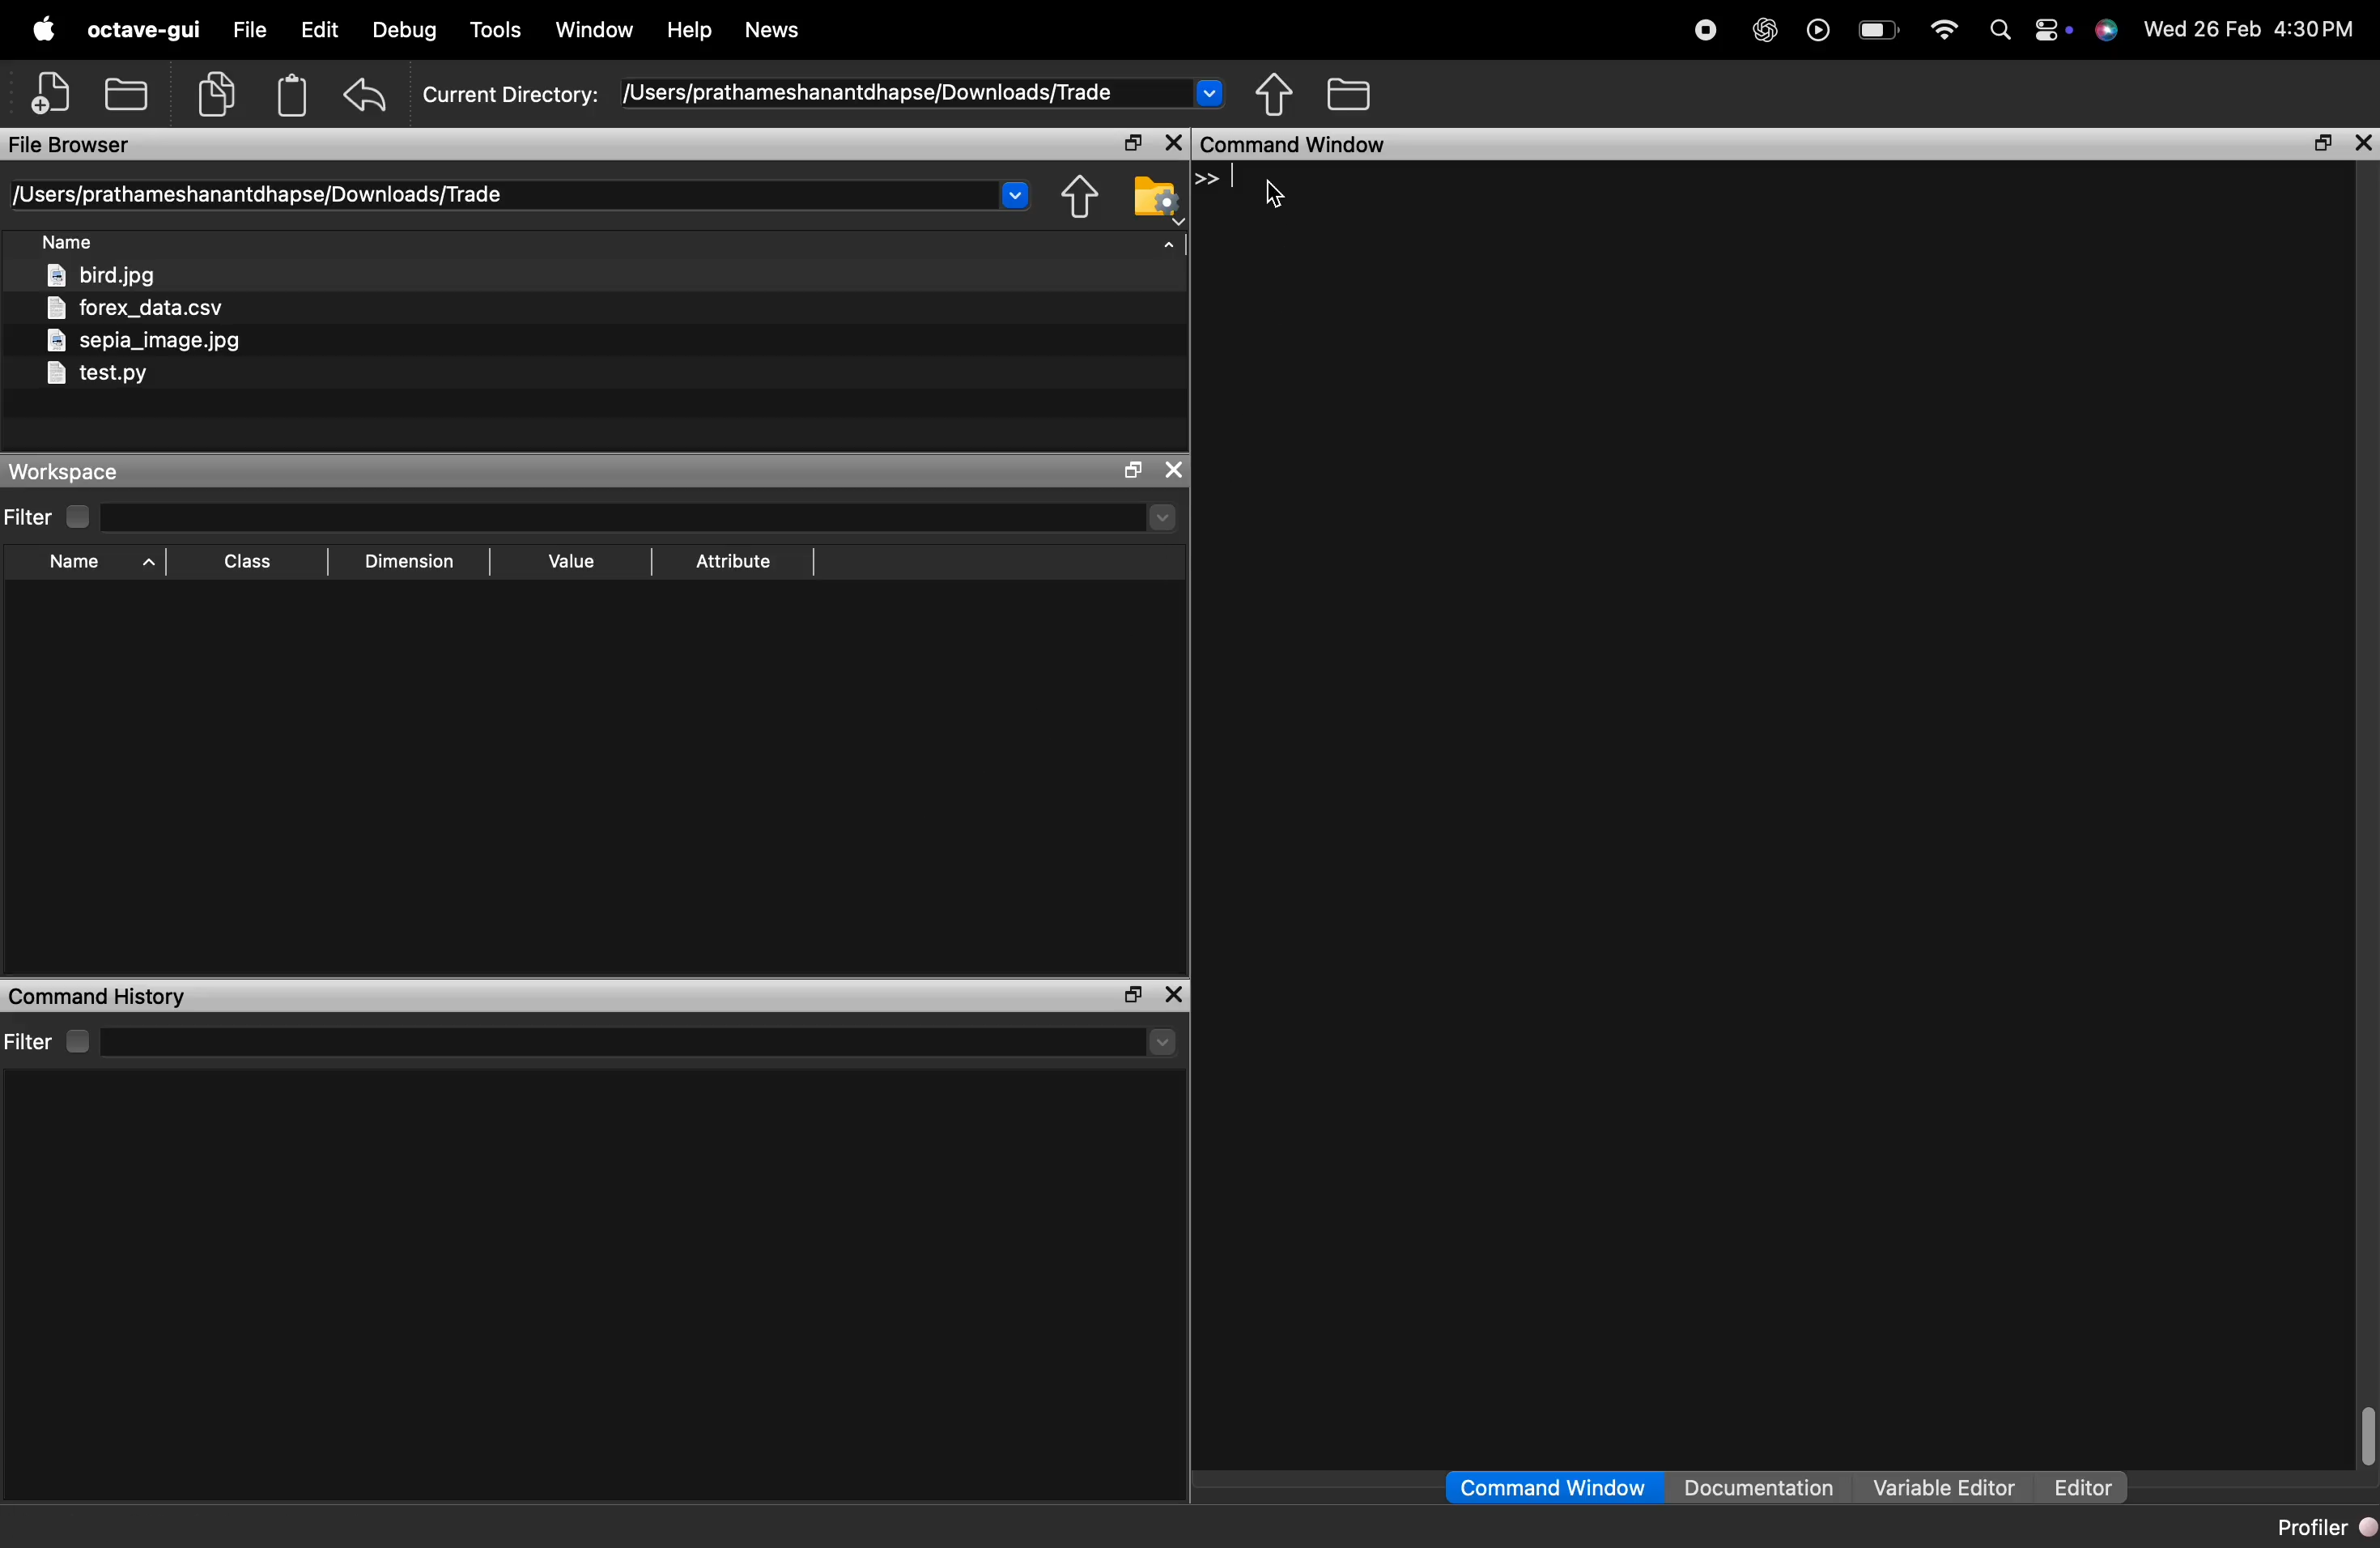  I want to click on scrollbar, so click(2364, 1437).